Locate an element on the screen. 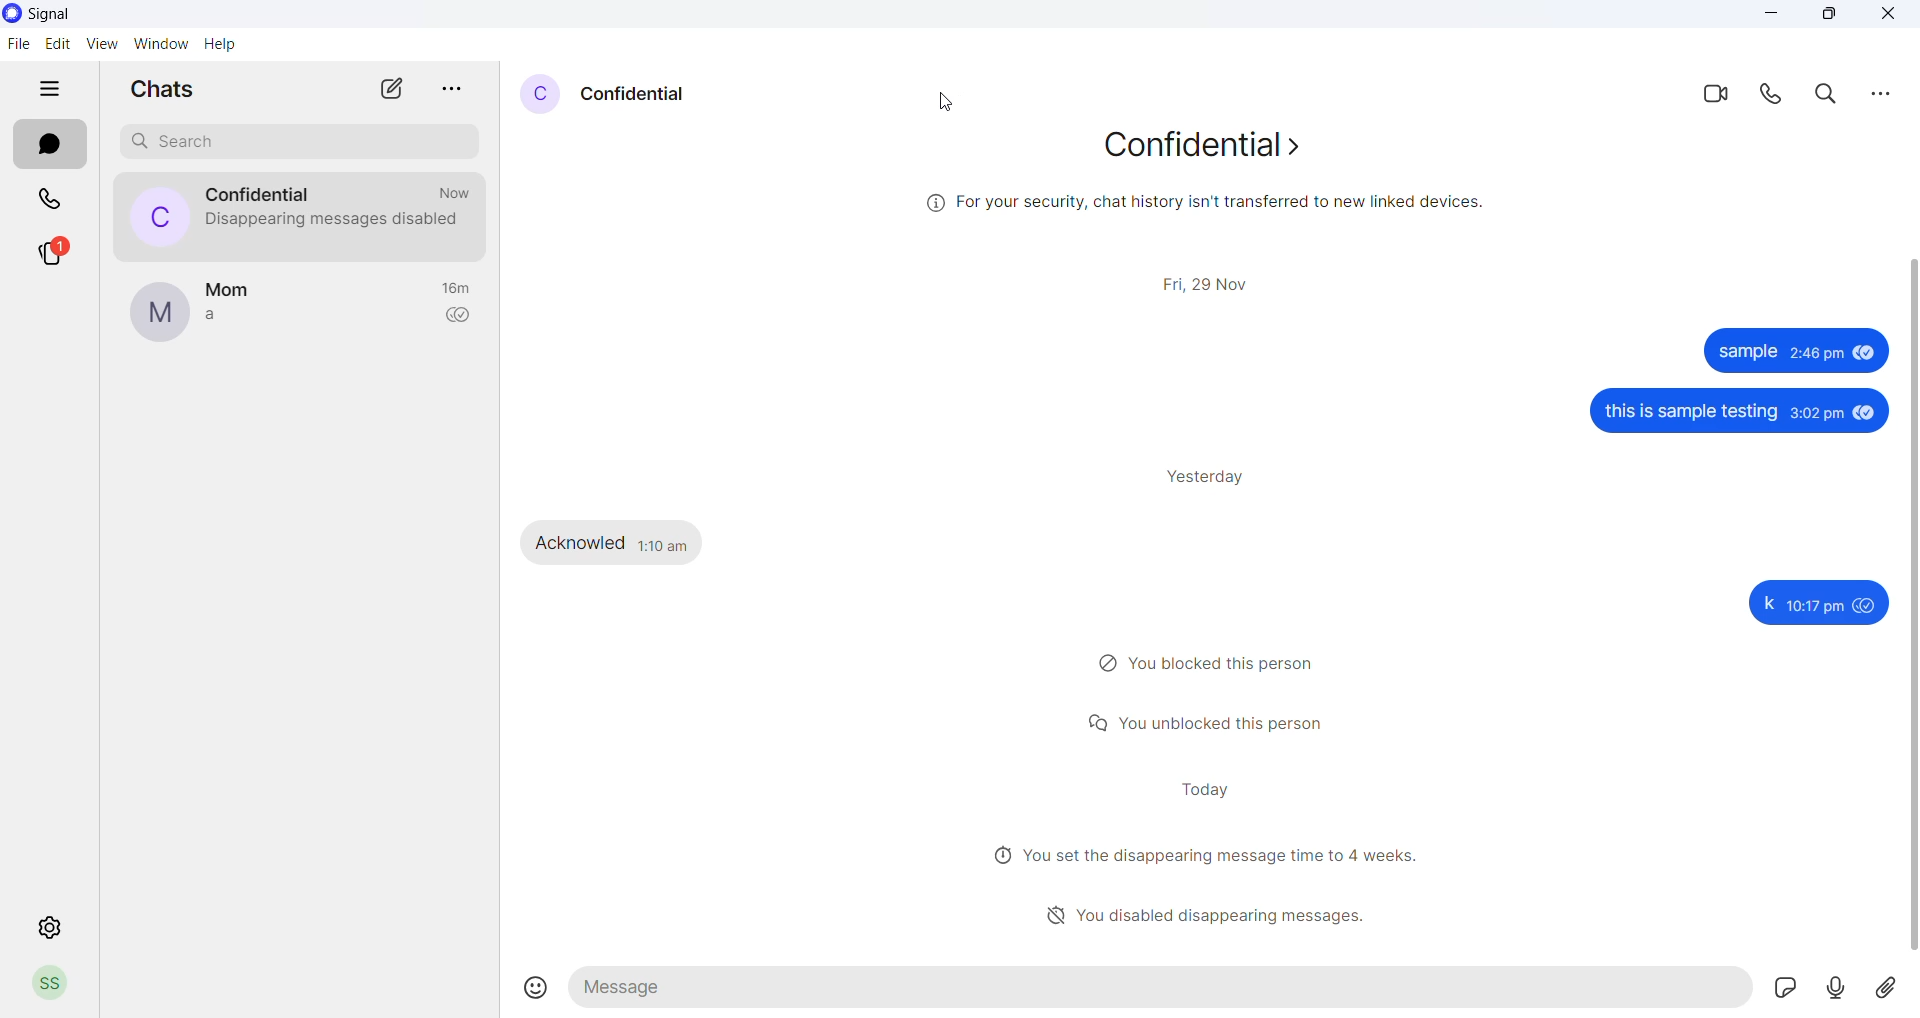   is located at coordinates (1770, 14).